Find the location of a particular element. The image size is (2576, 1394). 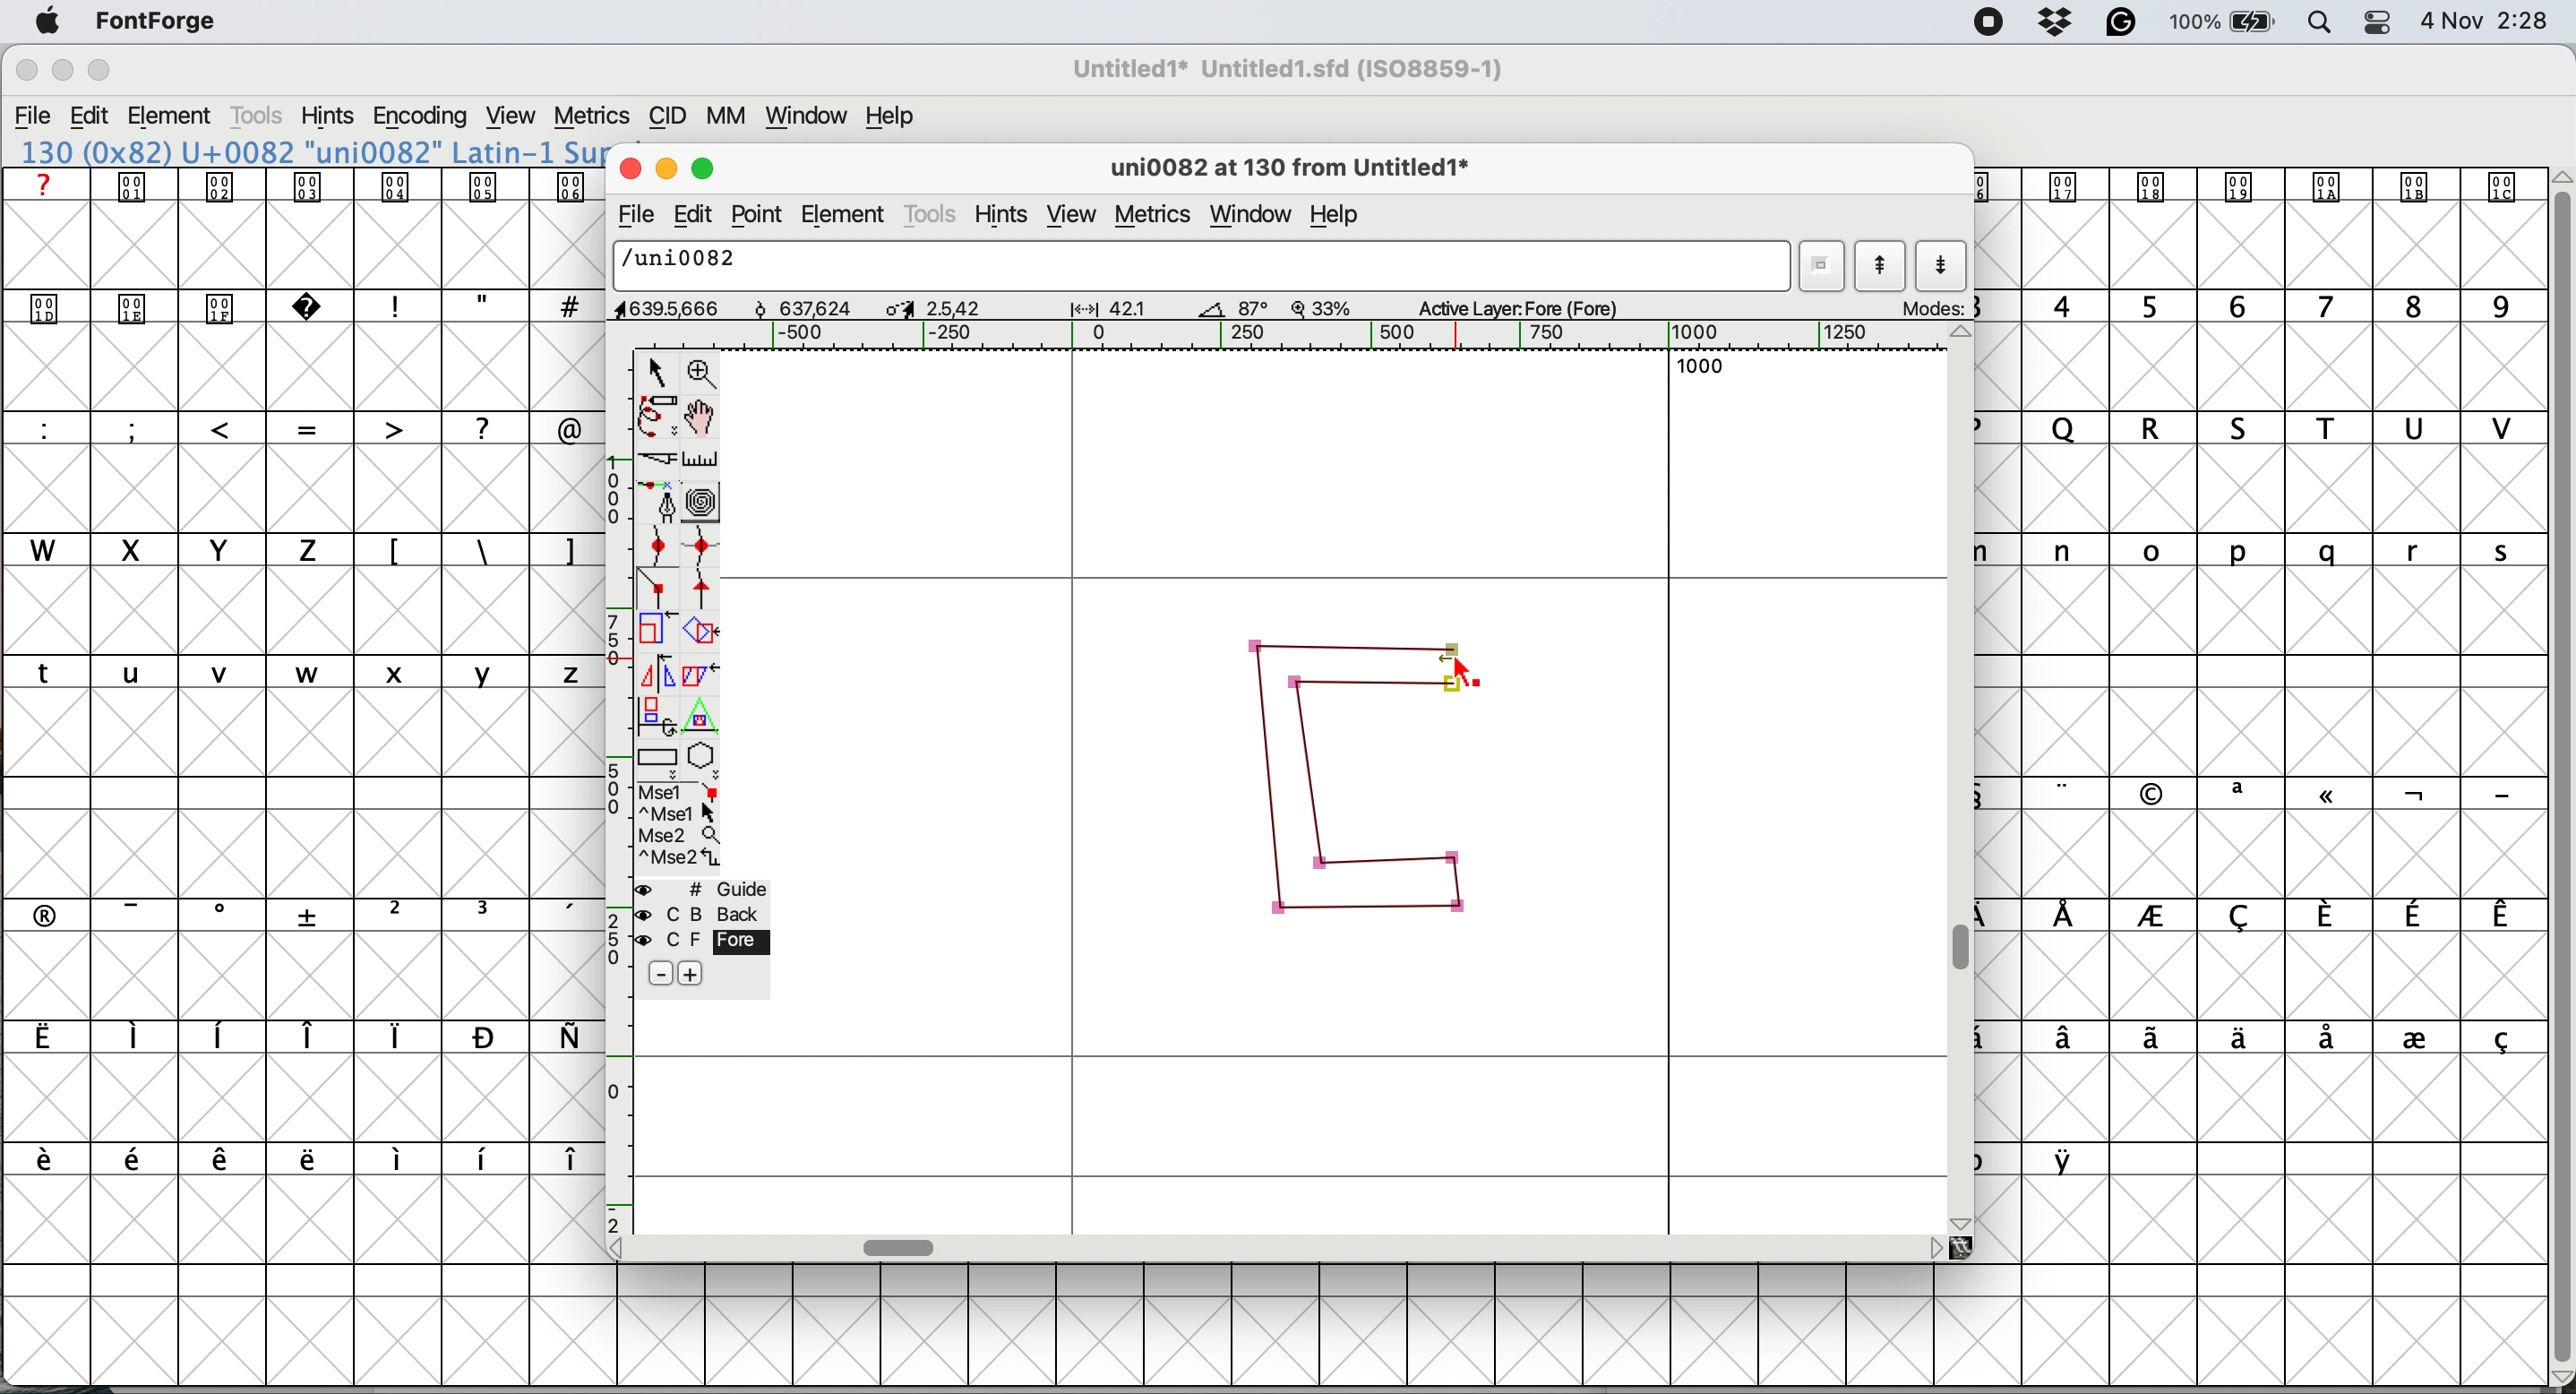

corner point connected is located at coordinates (1409, 860).